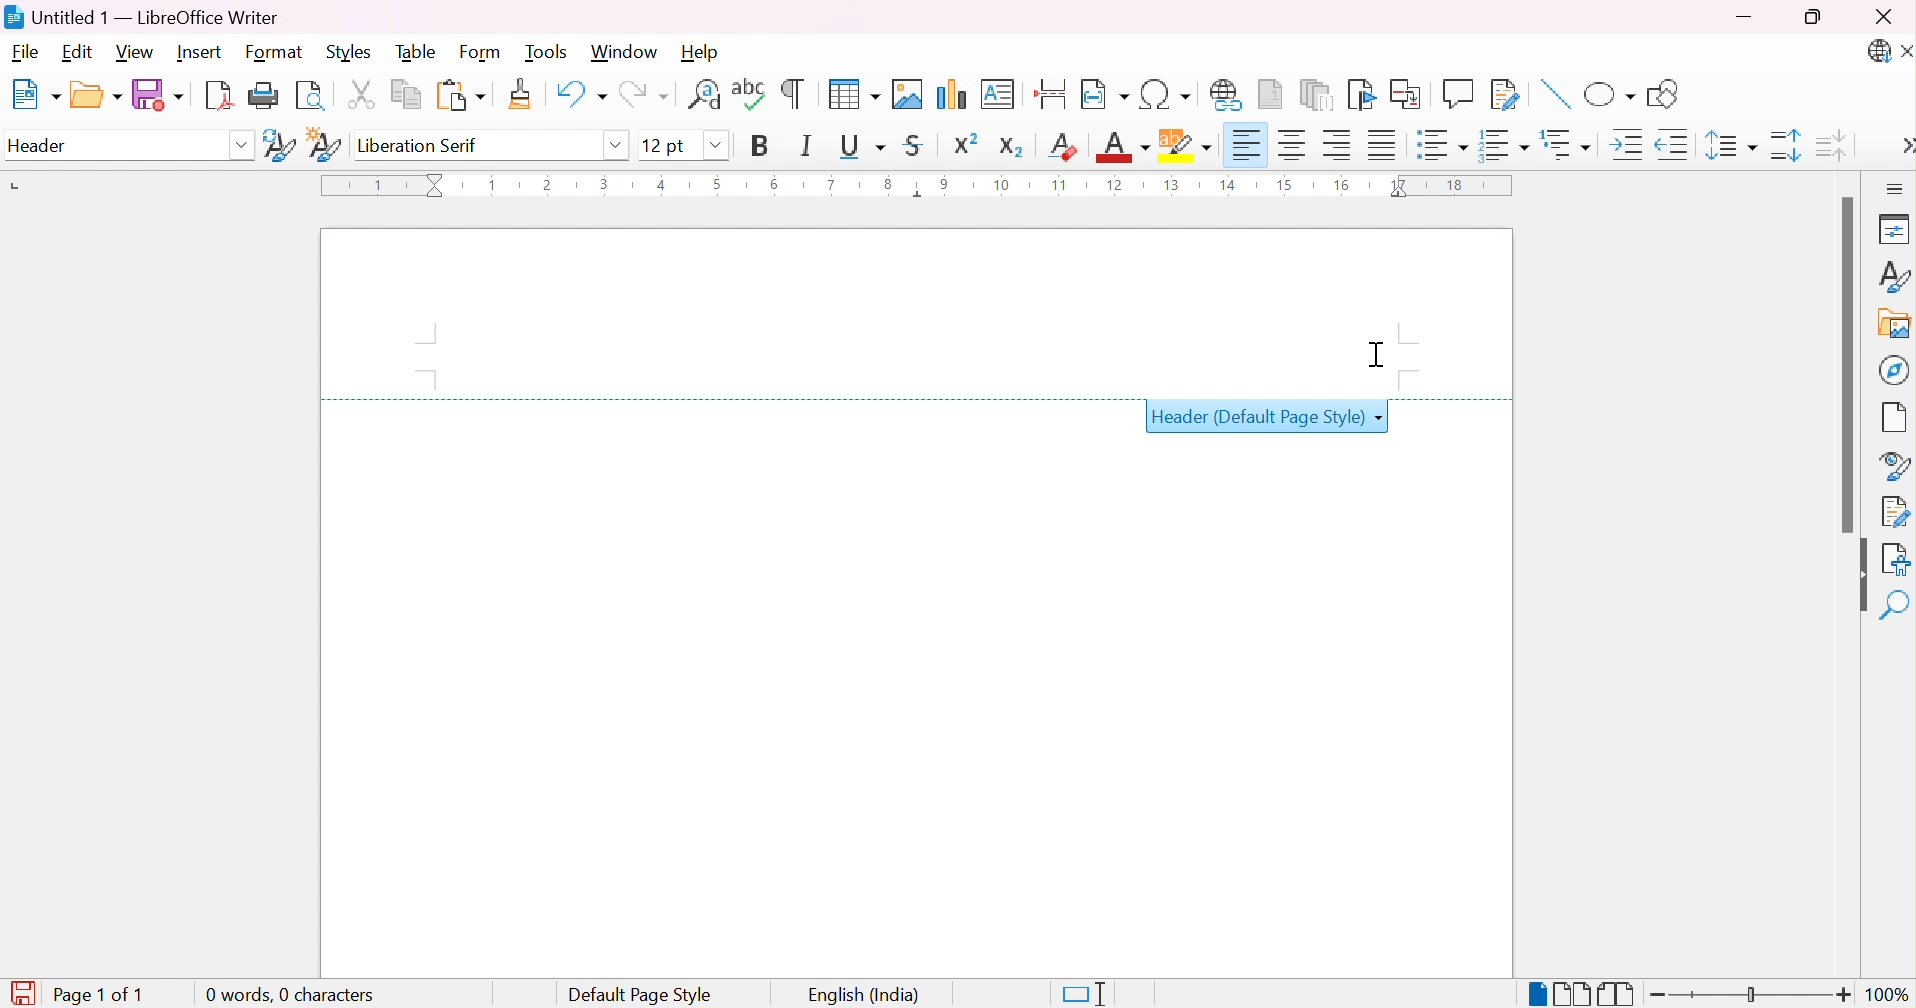 The height and width of the screenshot is (1008, 1916). What do you see at coordinates (161, 95) in the screenshot?
I see `Save` at bounding box center [161, 95].